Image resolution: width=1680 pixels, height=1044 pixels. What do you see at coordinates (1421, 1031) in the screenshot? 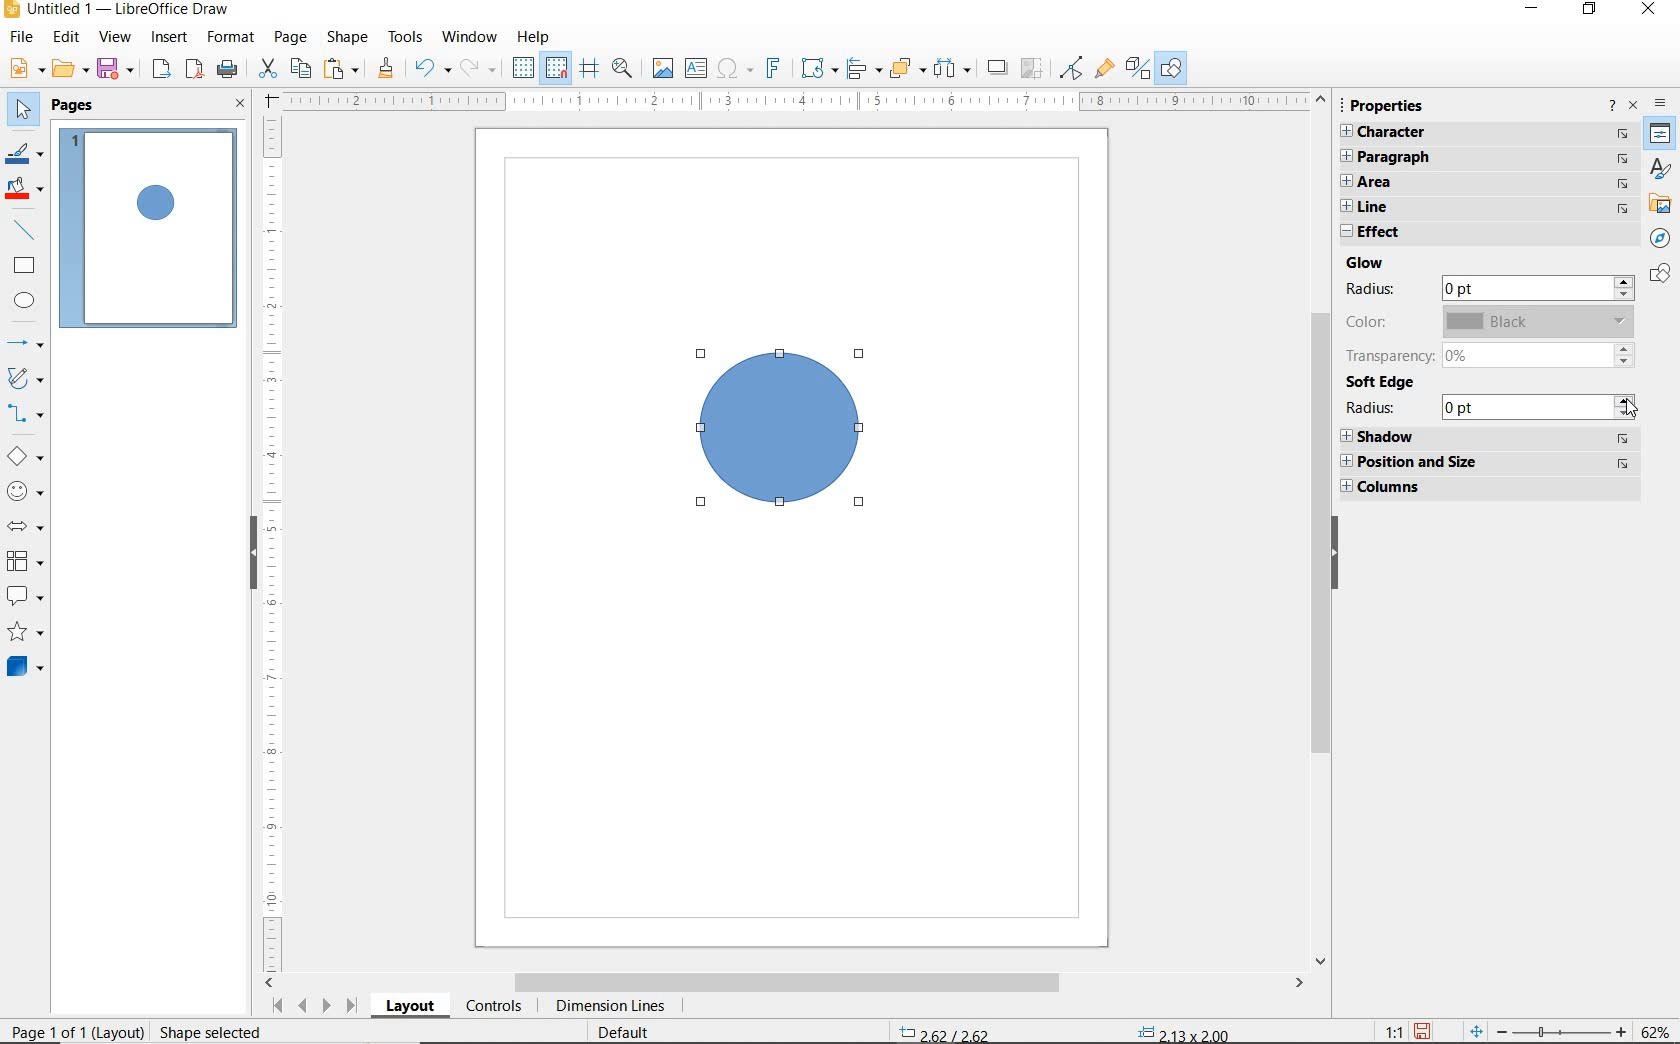
I see `Save` at bounding box center [1421, 1031].